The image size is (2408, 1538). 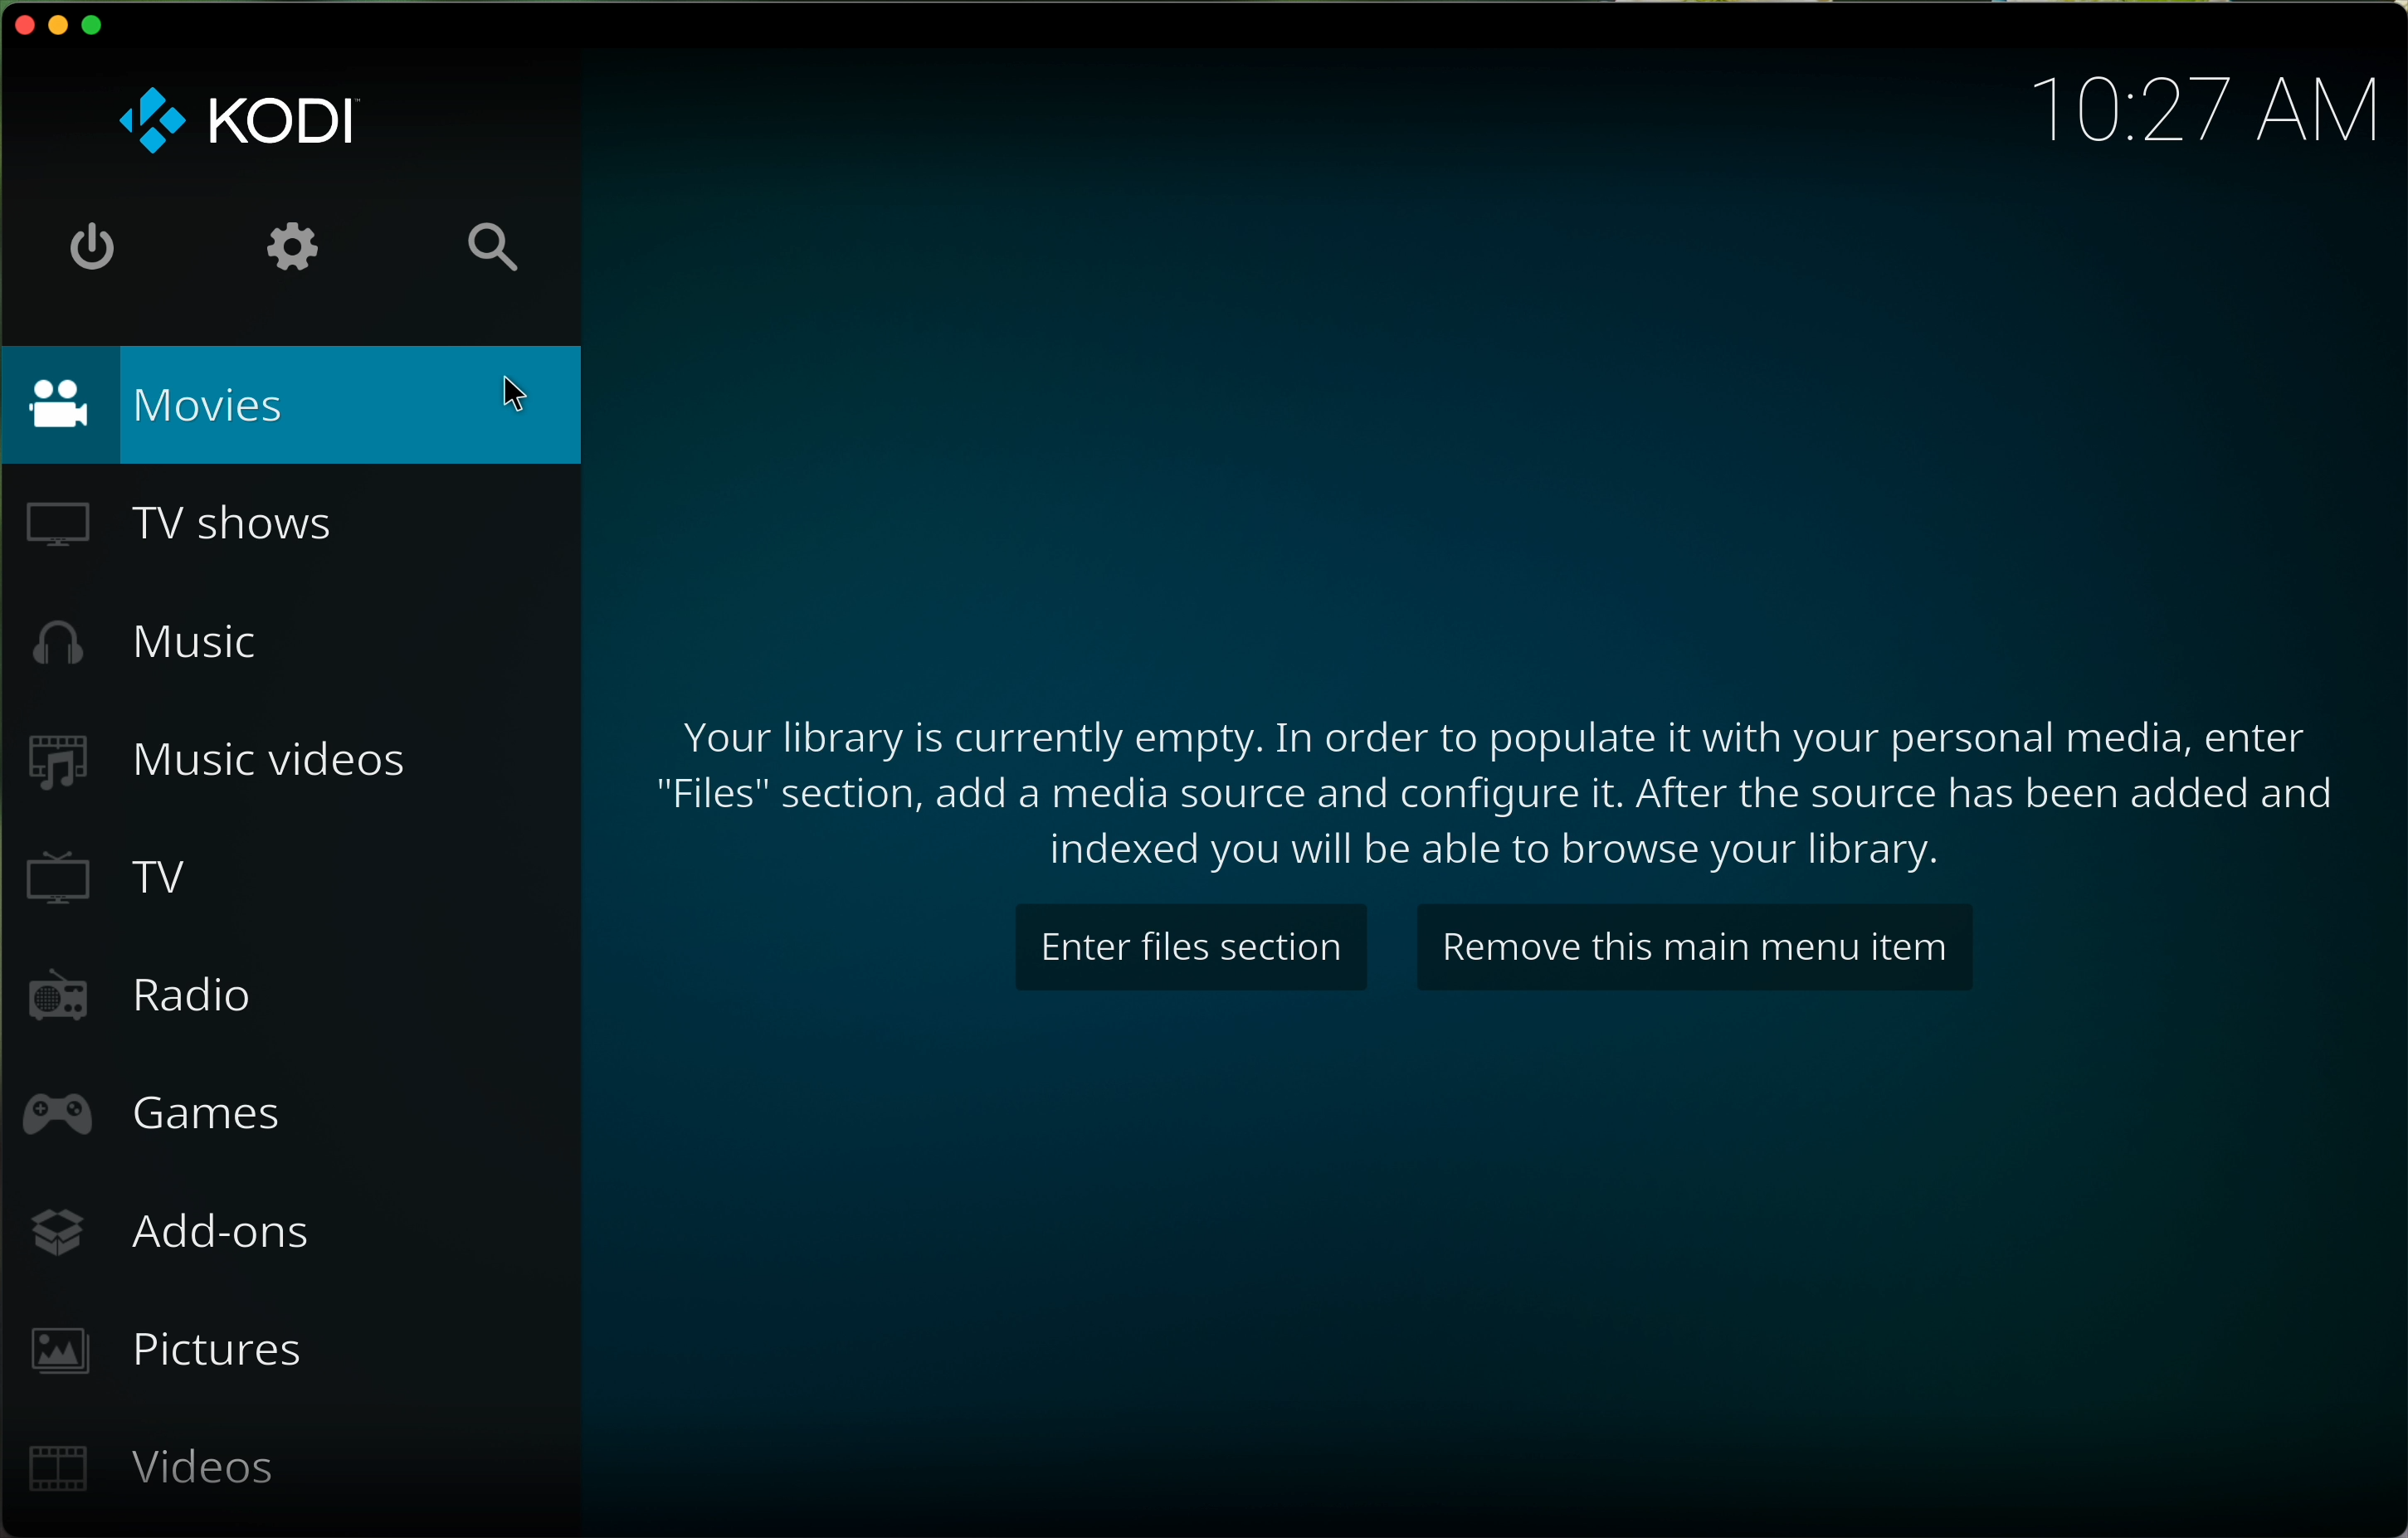 I want to click on enter files section, so click(x=1190, y=947).